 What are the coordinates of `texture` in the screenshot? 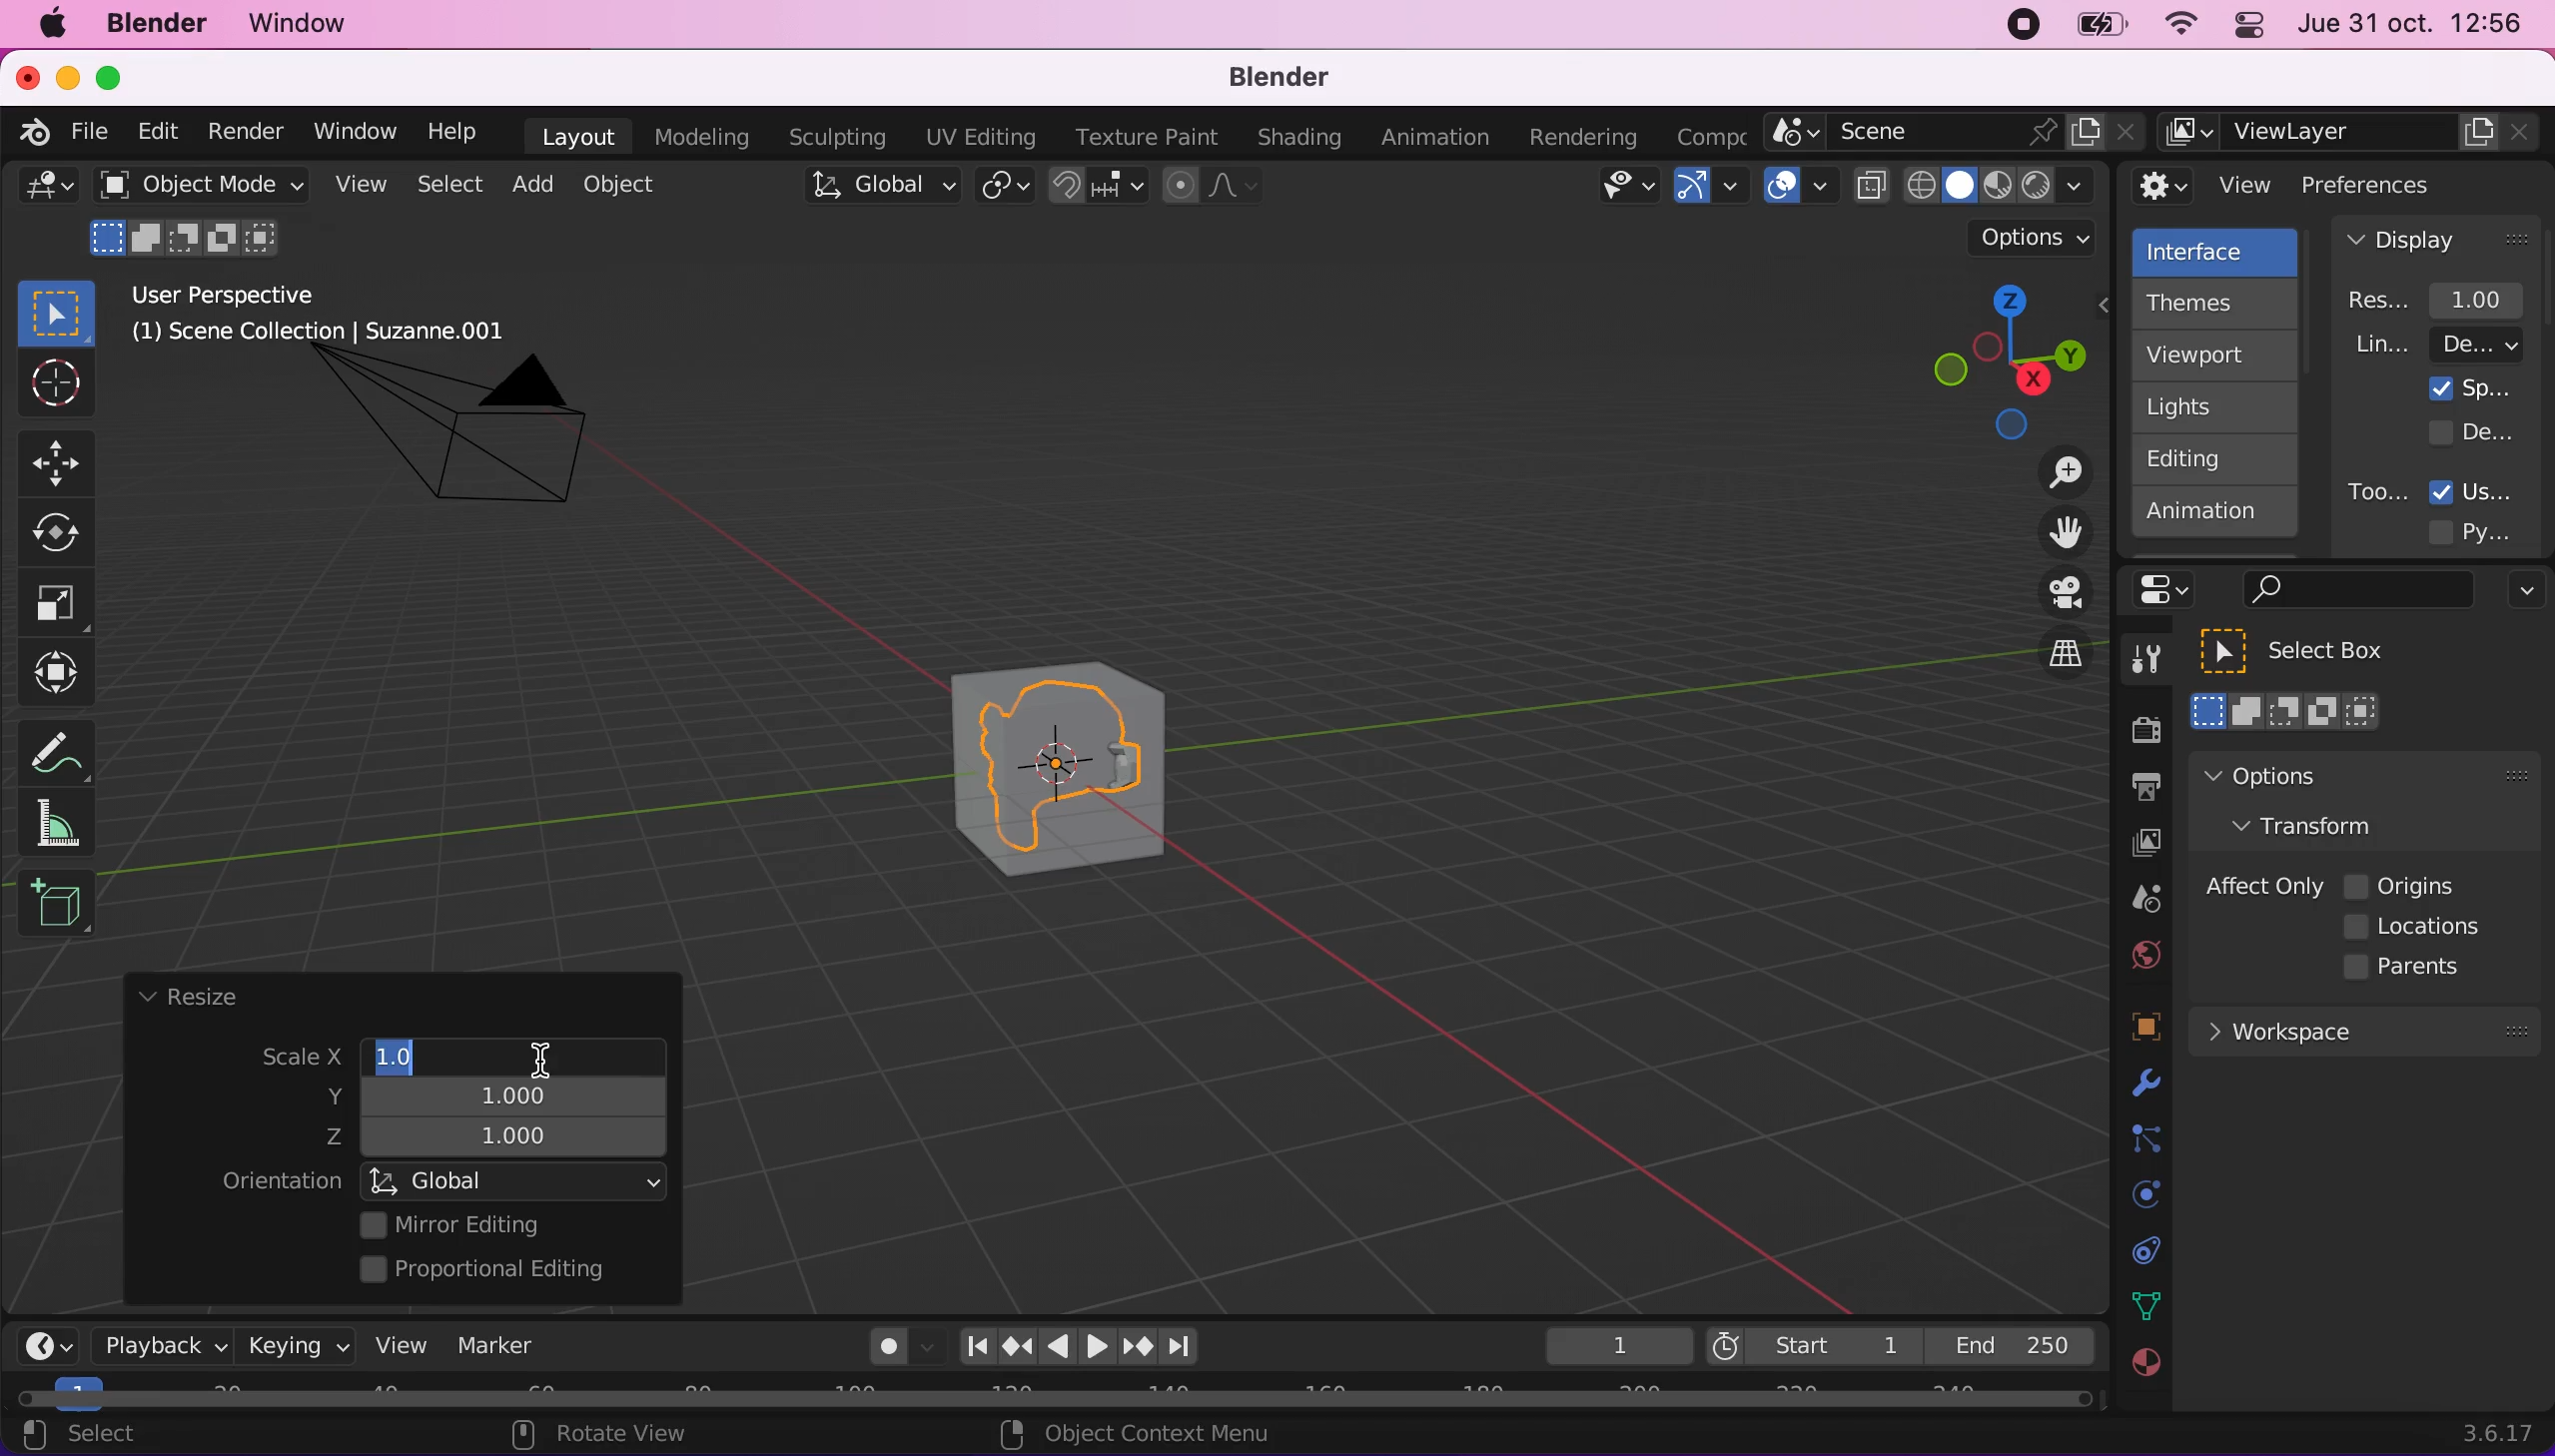 It's located at (2143, 1373).